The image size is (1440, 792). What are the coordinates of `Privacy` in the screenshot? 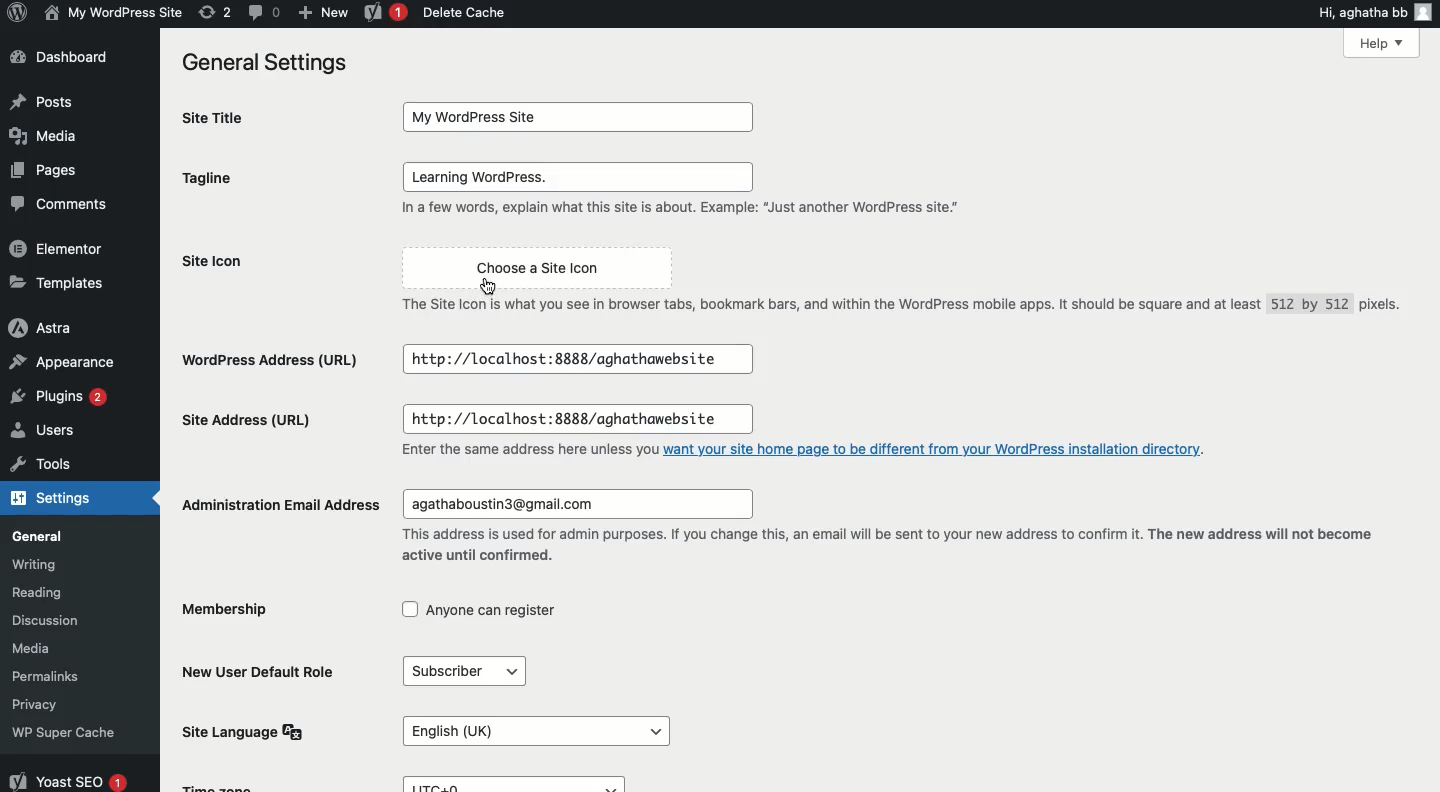 It's located at (55, 705).